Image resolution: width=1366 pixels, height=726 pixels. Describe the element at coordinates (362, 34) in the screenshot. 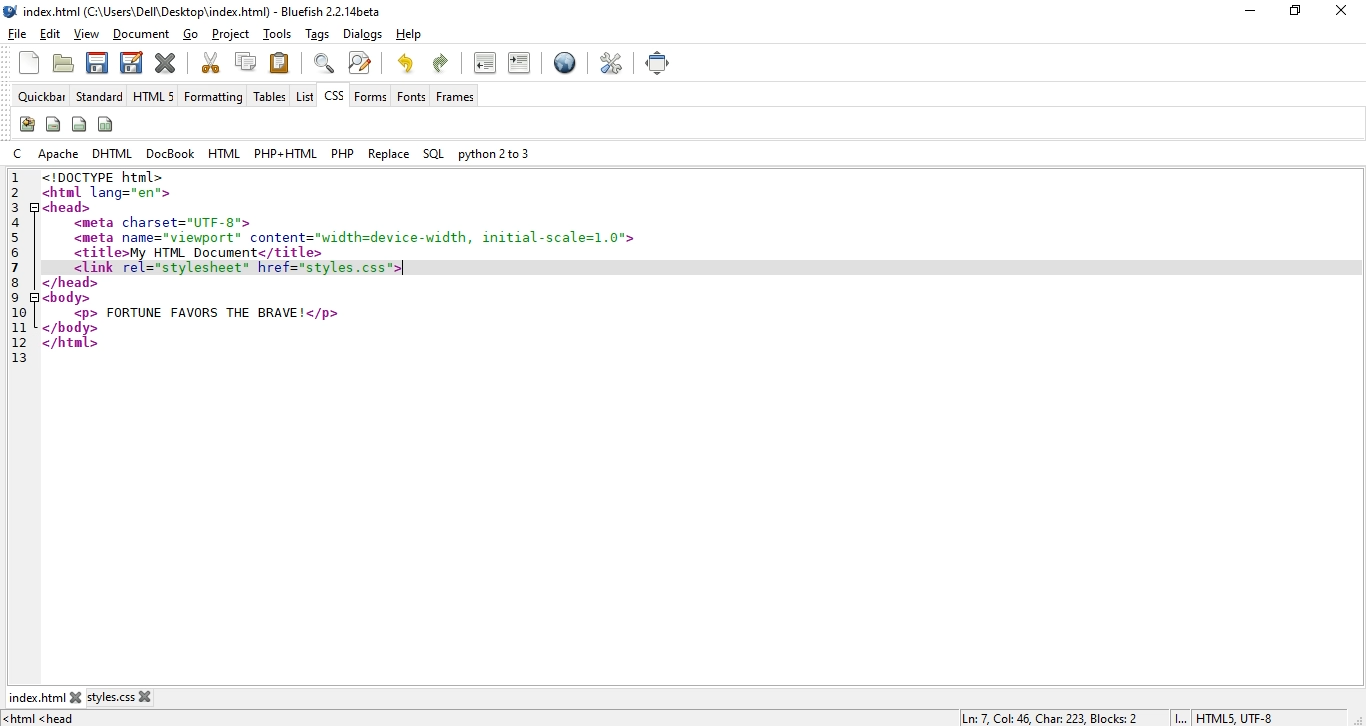

I see `dialog` at that location.